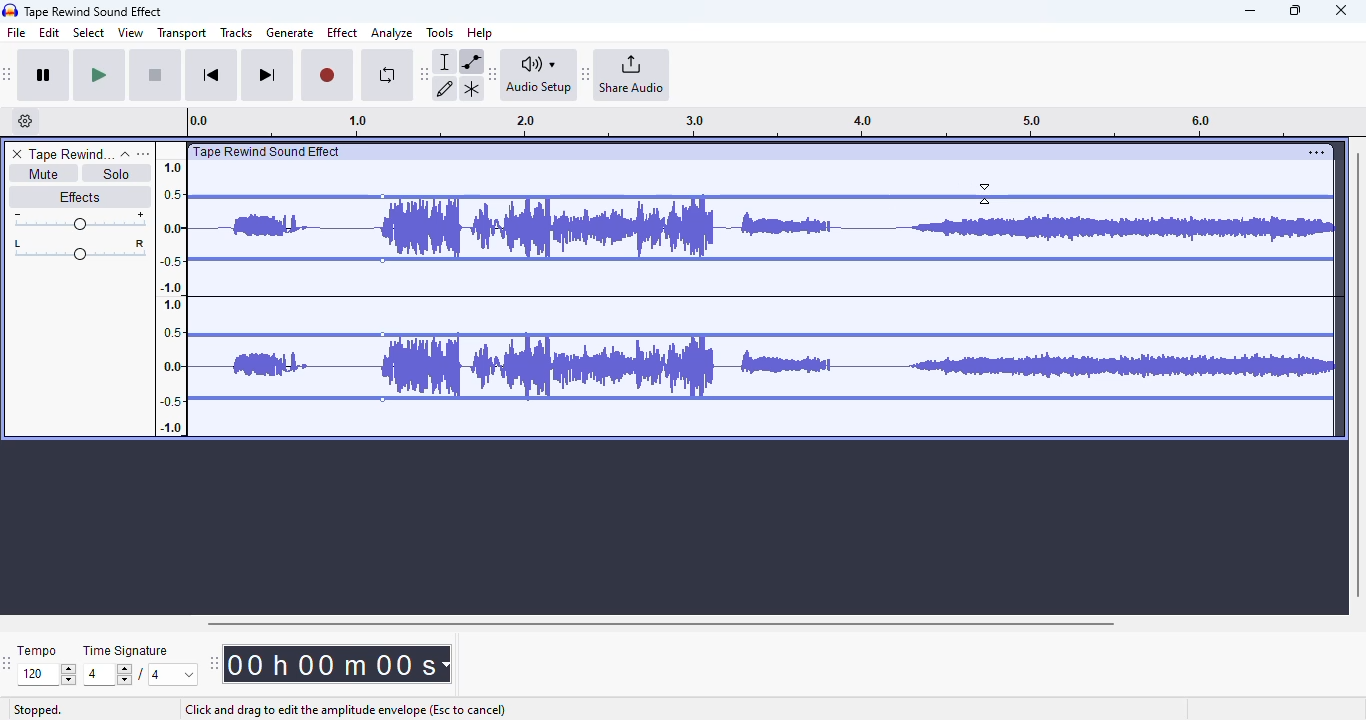 The image size is (1366, 720). I want to click on open menu, so click(143, 153).